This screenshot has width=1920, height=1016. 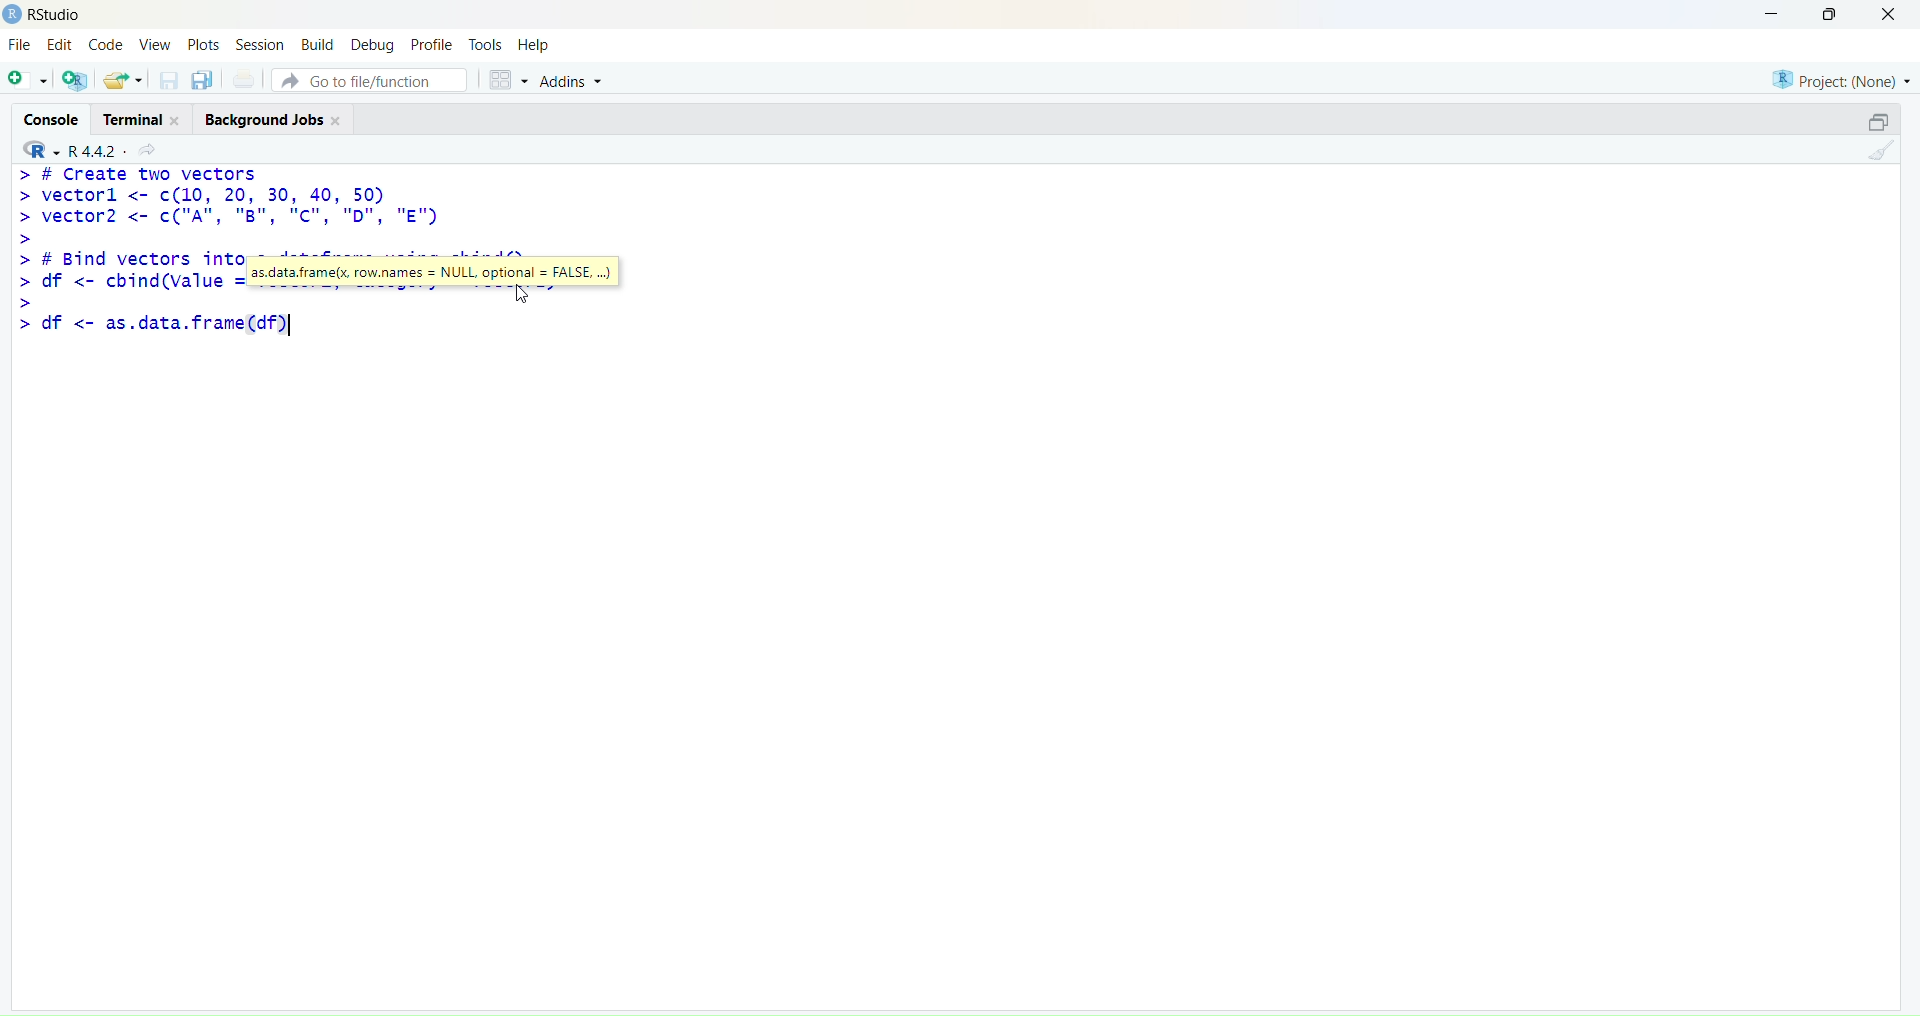 I want to click on Console, so click(x=49, y=117).